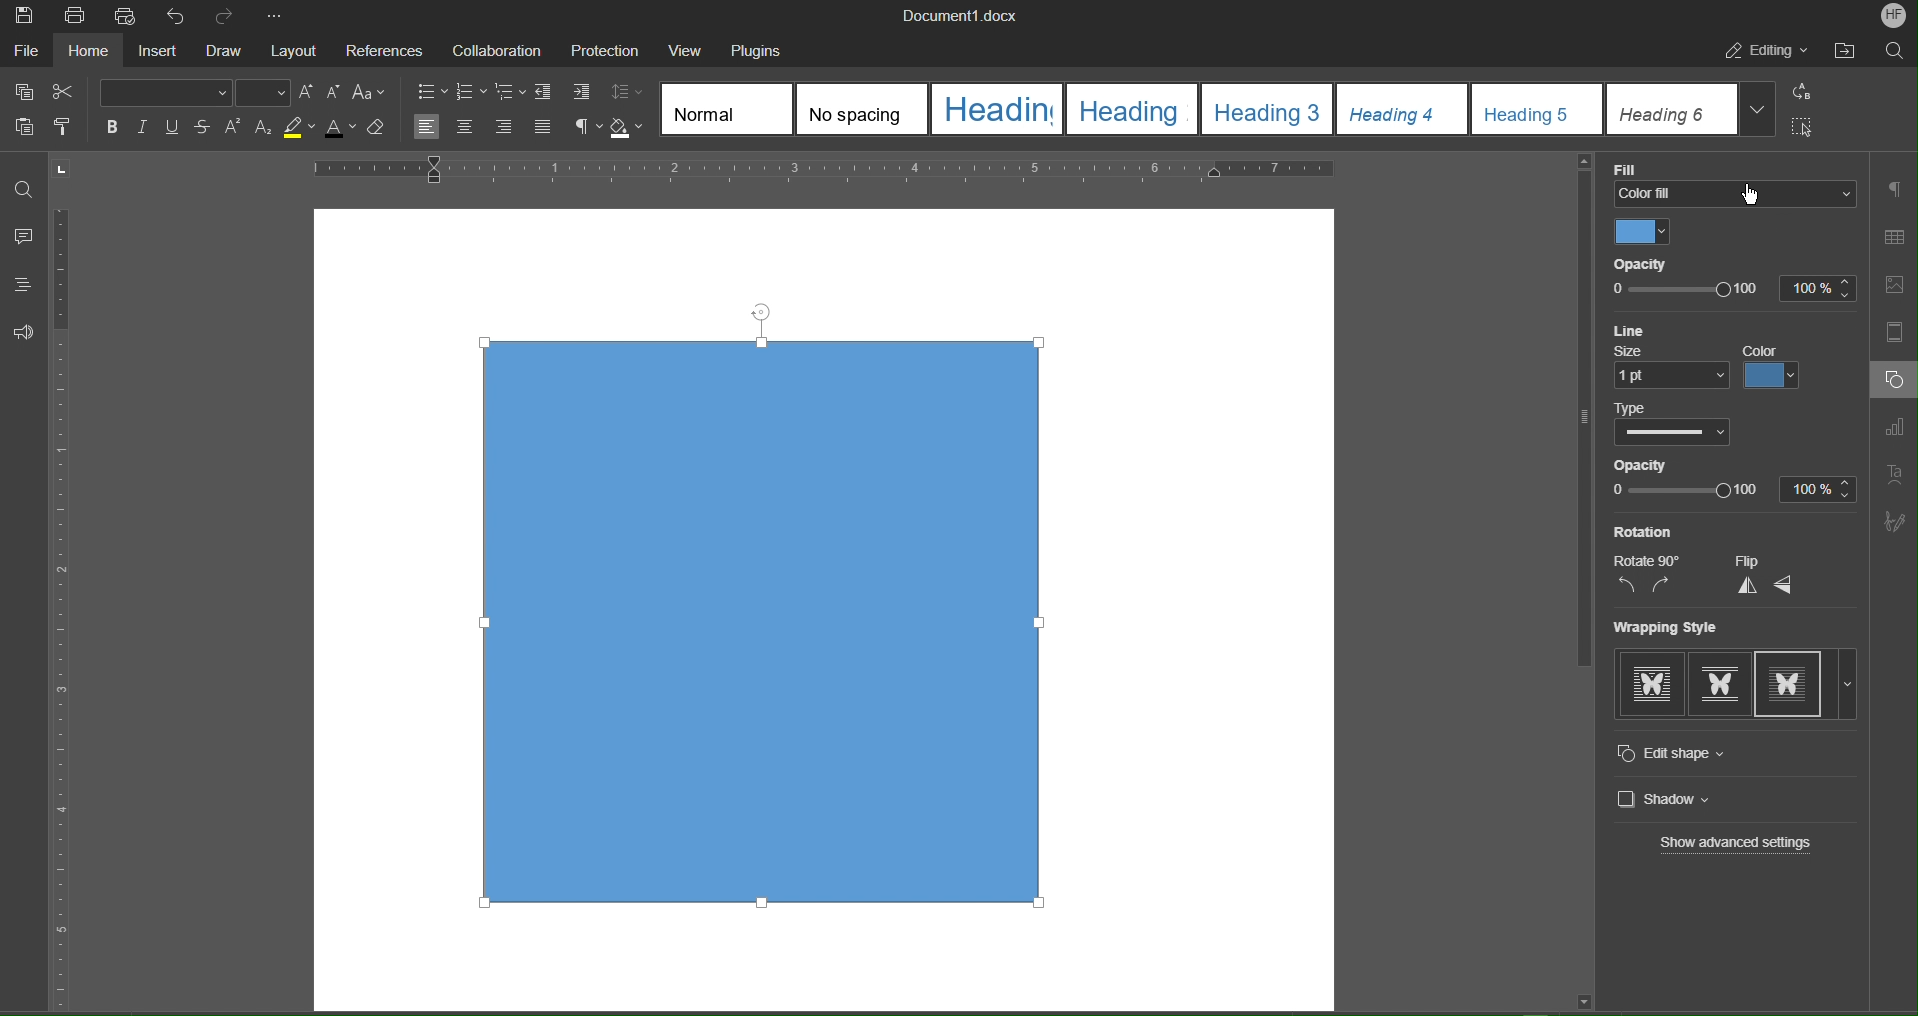  What do you see at coordinates (1795, 687) in the screenshot?
I see `Wrapping StylesTight wrapping` at bounding box center [1795, 687].